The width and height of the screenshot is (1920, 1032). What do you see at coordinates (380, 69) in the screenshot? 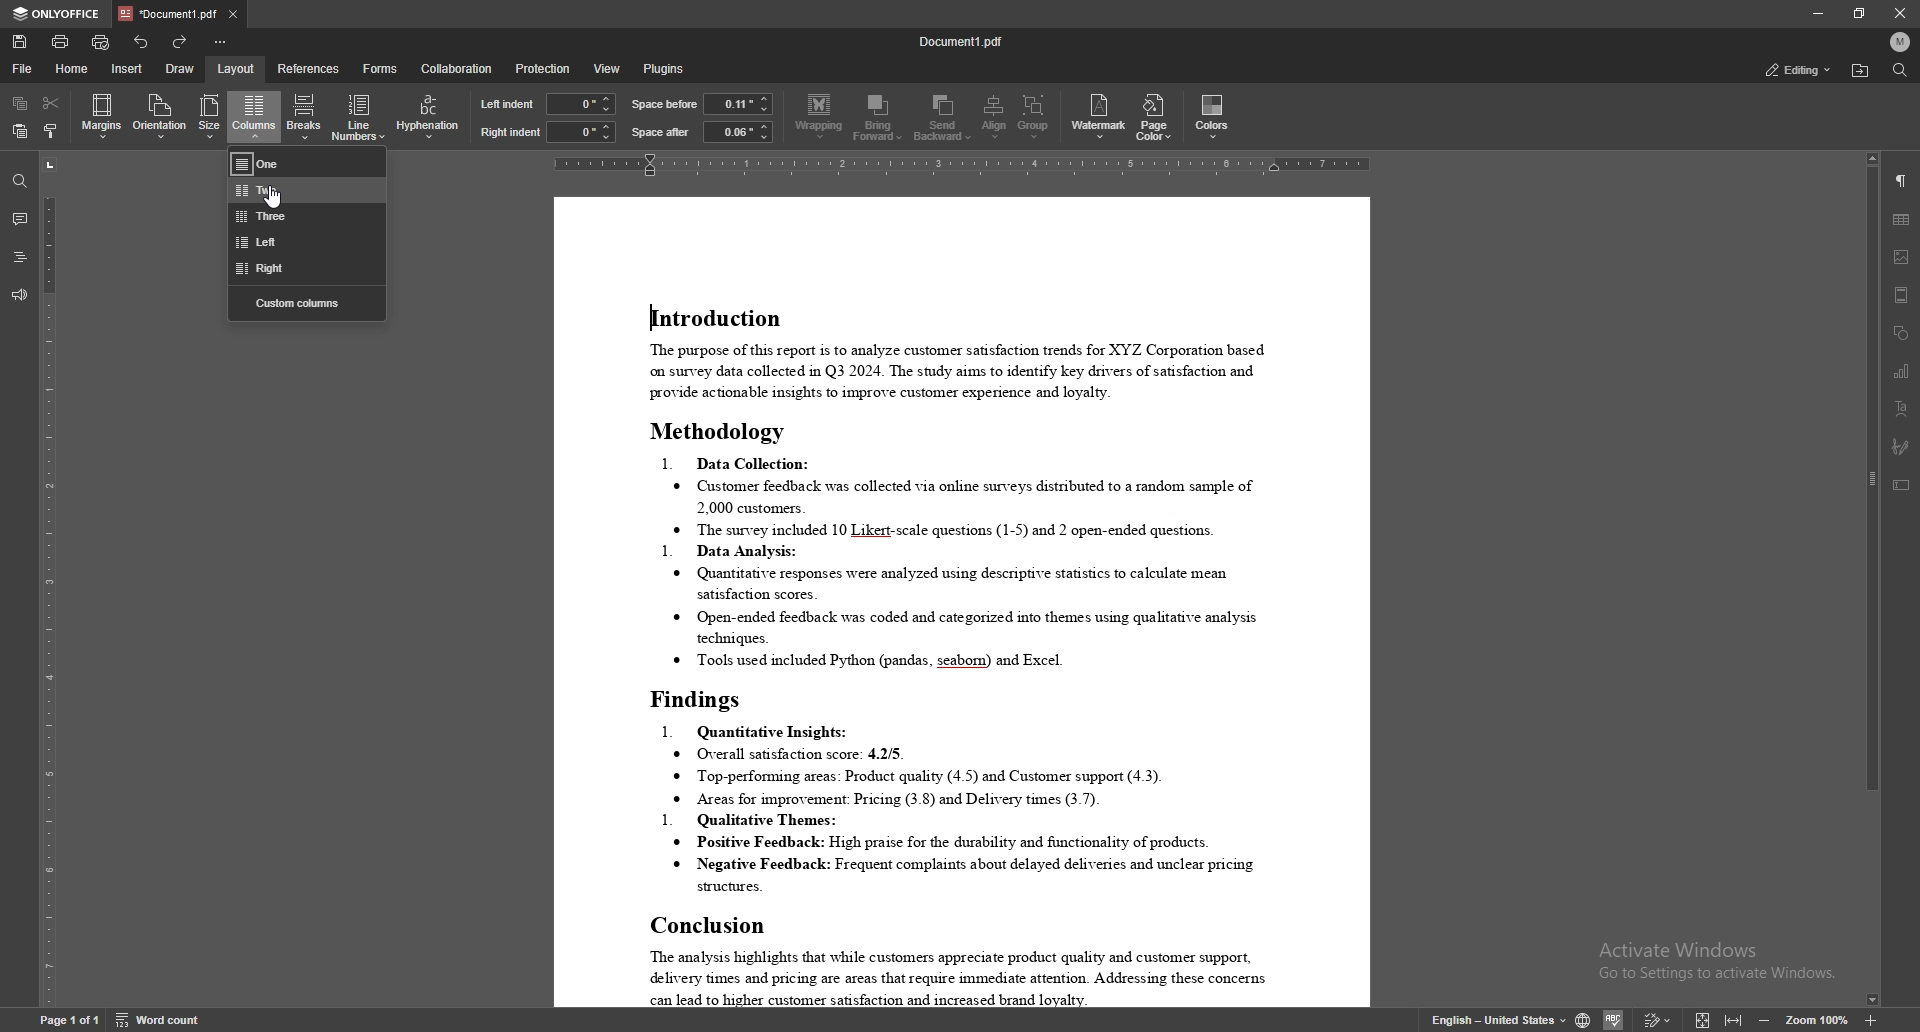
I see `forms` at bounding box center [380, 69].